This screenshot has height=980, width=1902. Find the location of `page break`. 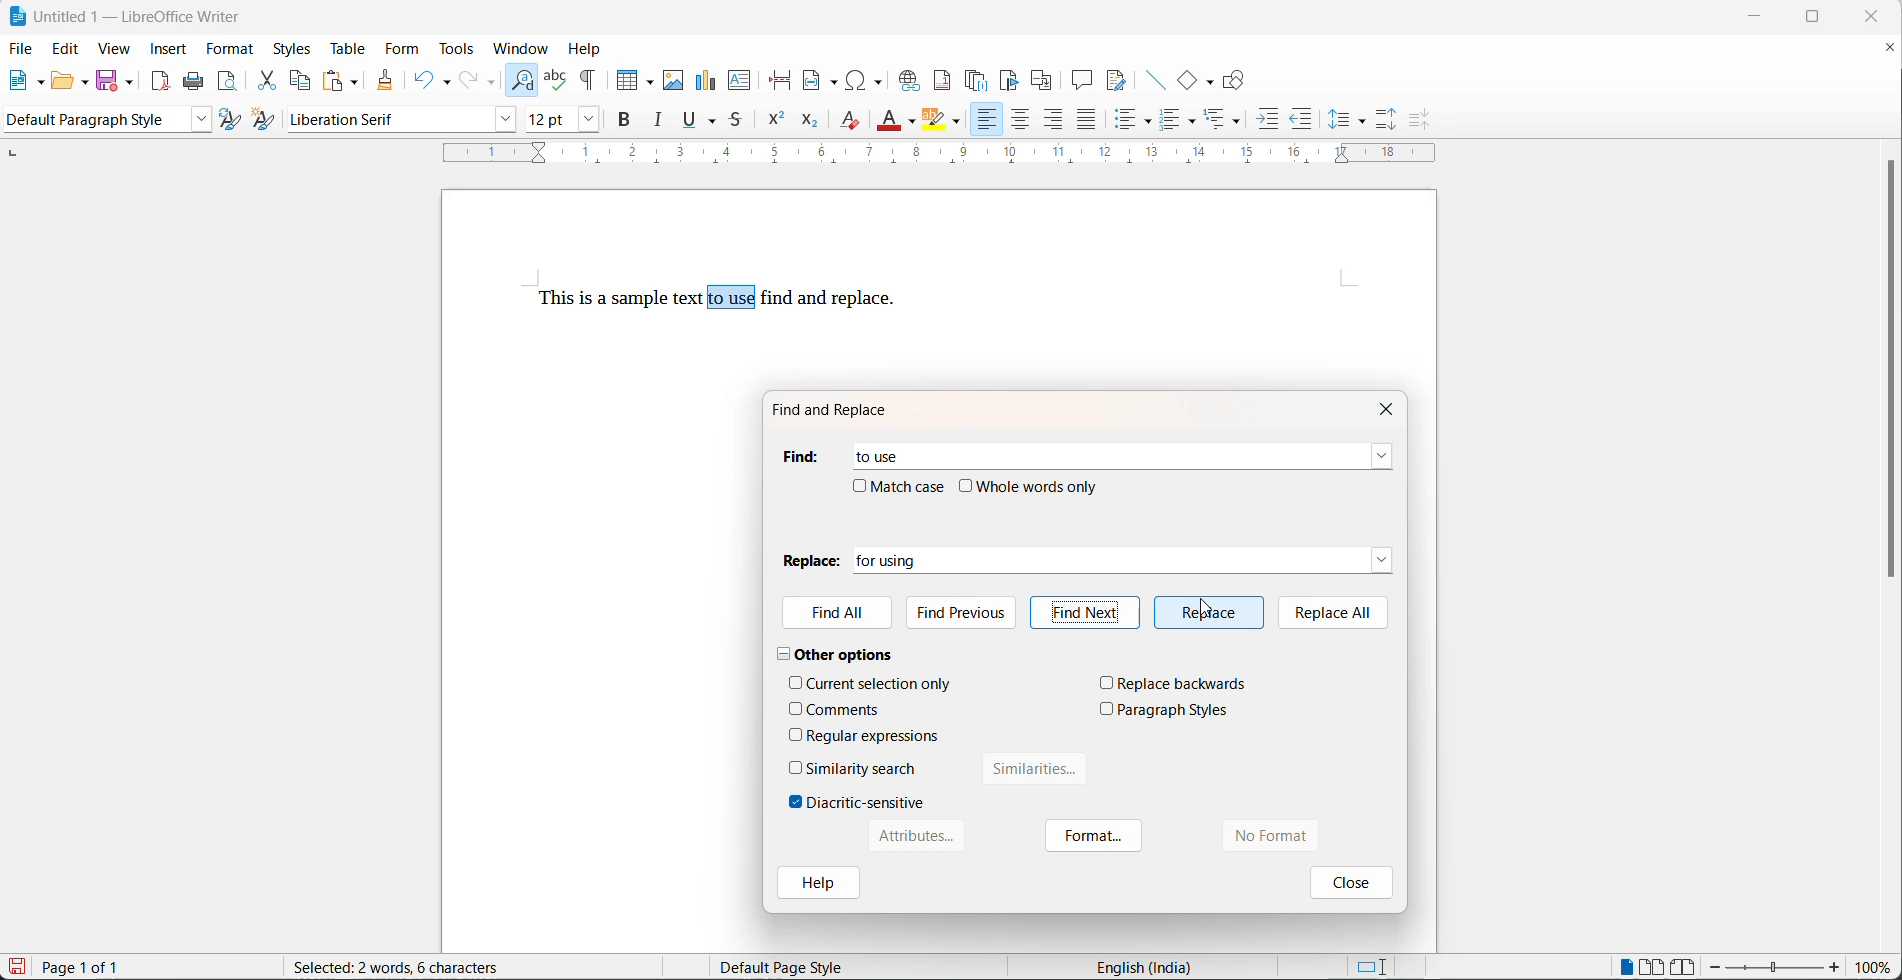

page break is located at coordinates (782, 80).